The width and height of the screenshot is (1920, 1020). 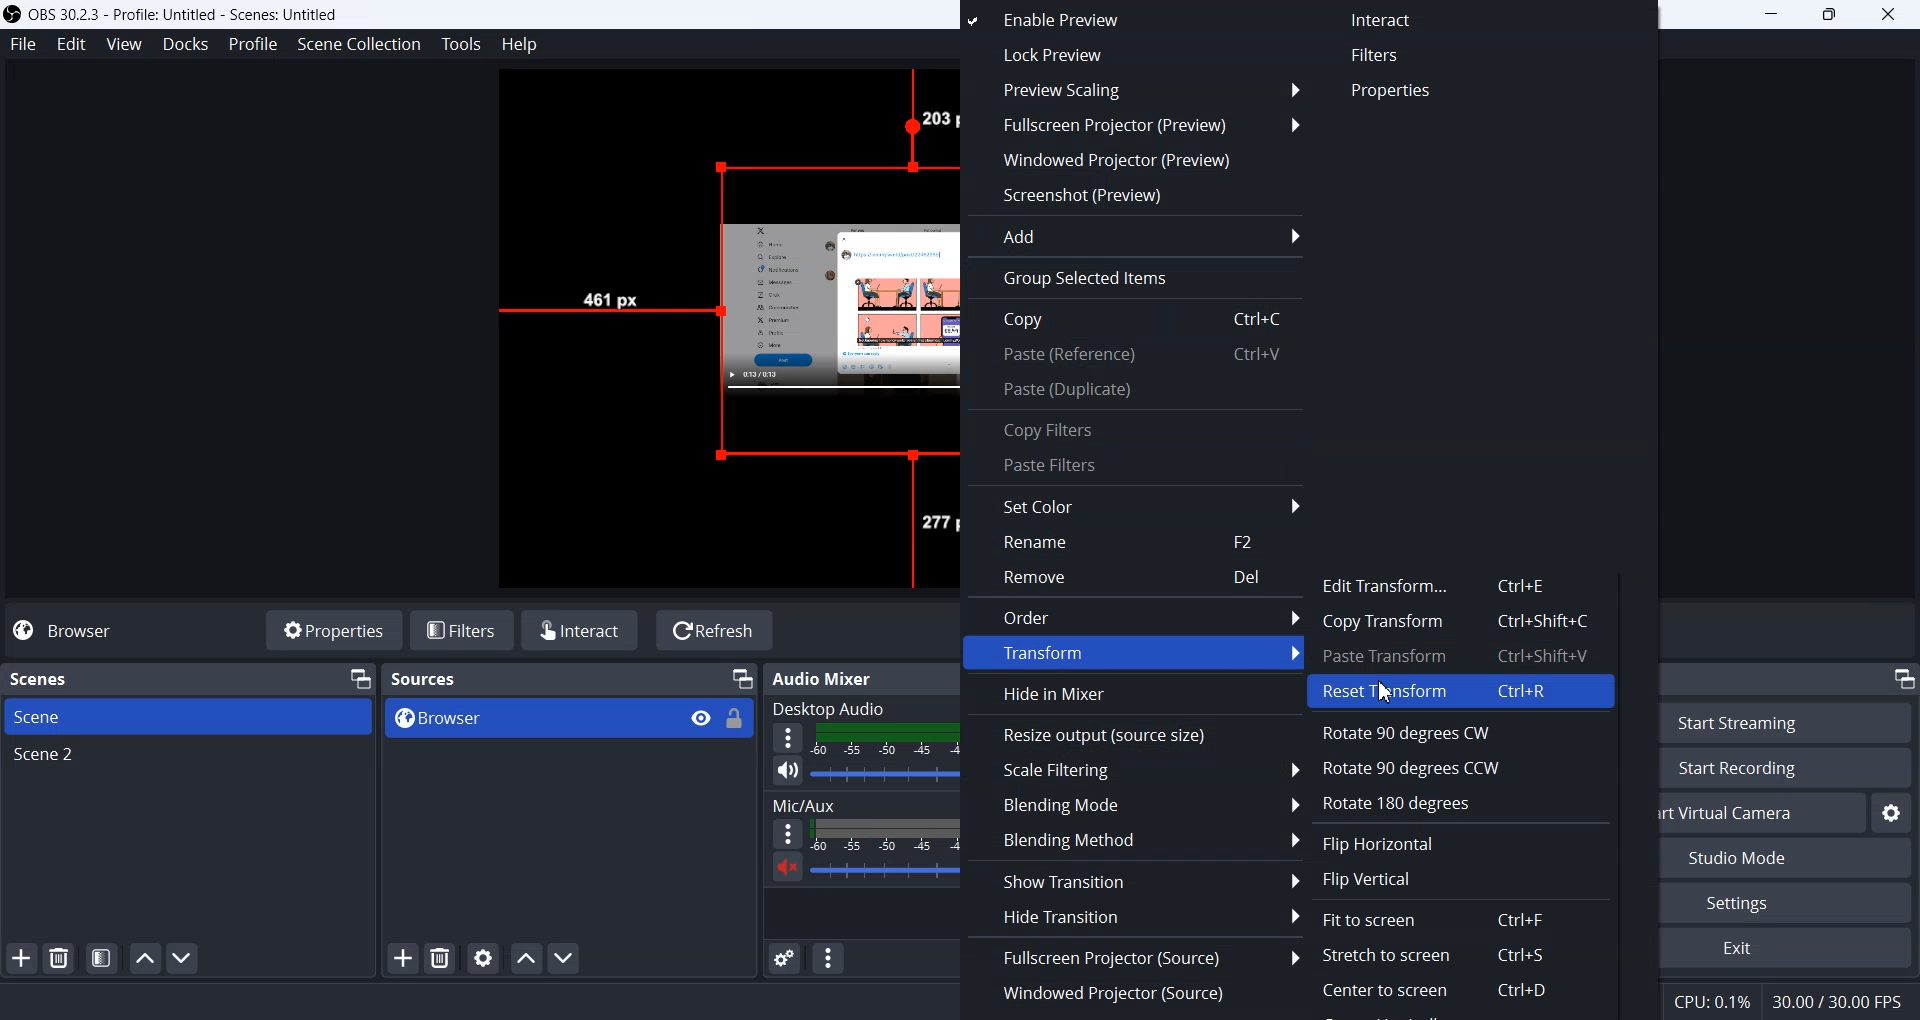 What do you see at coordinates (1770, 14) in the screenshot?
I see `Minimize` at bounding box center [1770, 14].